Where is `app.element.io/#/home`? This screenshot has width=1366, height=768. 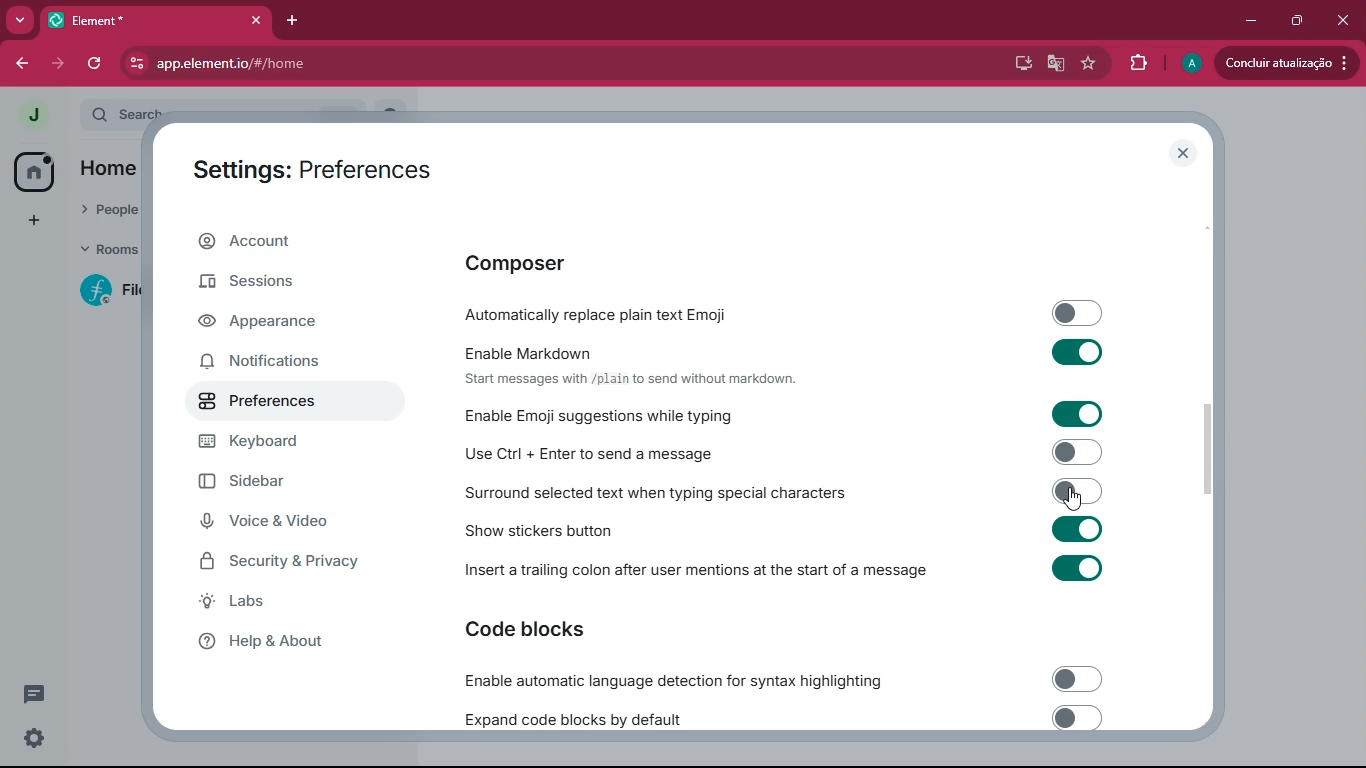 app.element.io/#/home is located at coordinates (349, 64).